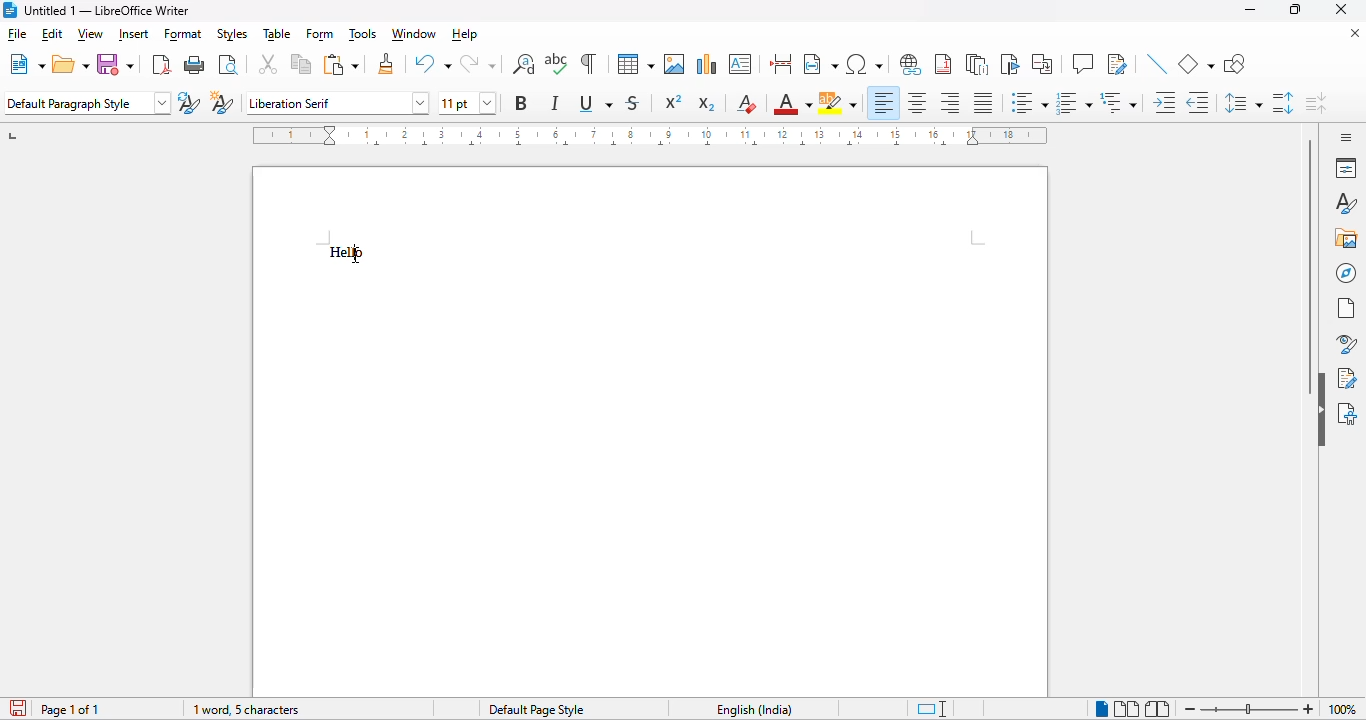 This screenshot has width=1366, height=720. What do you see at coordinates (26, 64) in the screenshot?
I see `new` at bounding box center [26, 64].